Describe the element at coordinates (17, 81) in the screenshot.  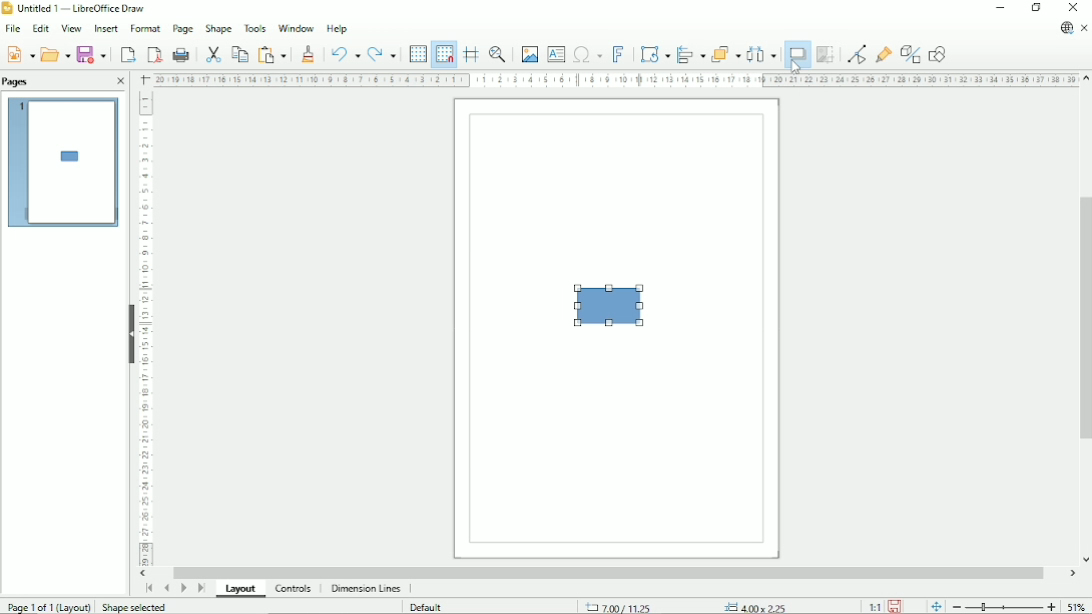
I see `Pages` at that location.